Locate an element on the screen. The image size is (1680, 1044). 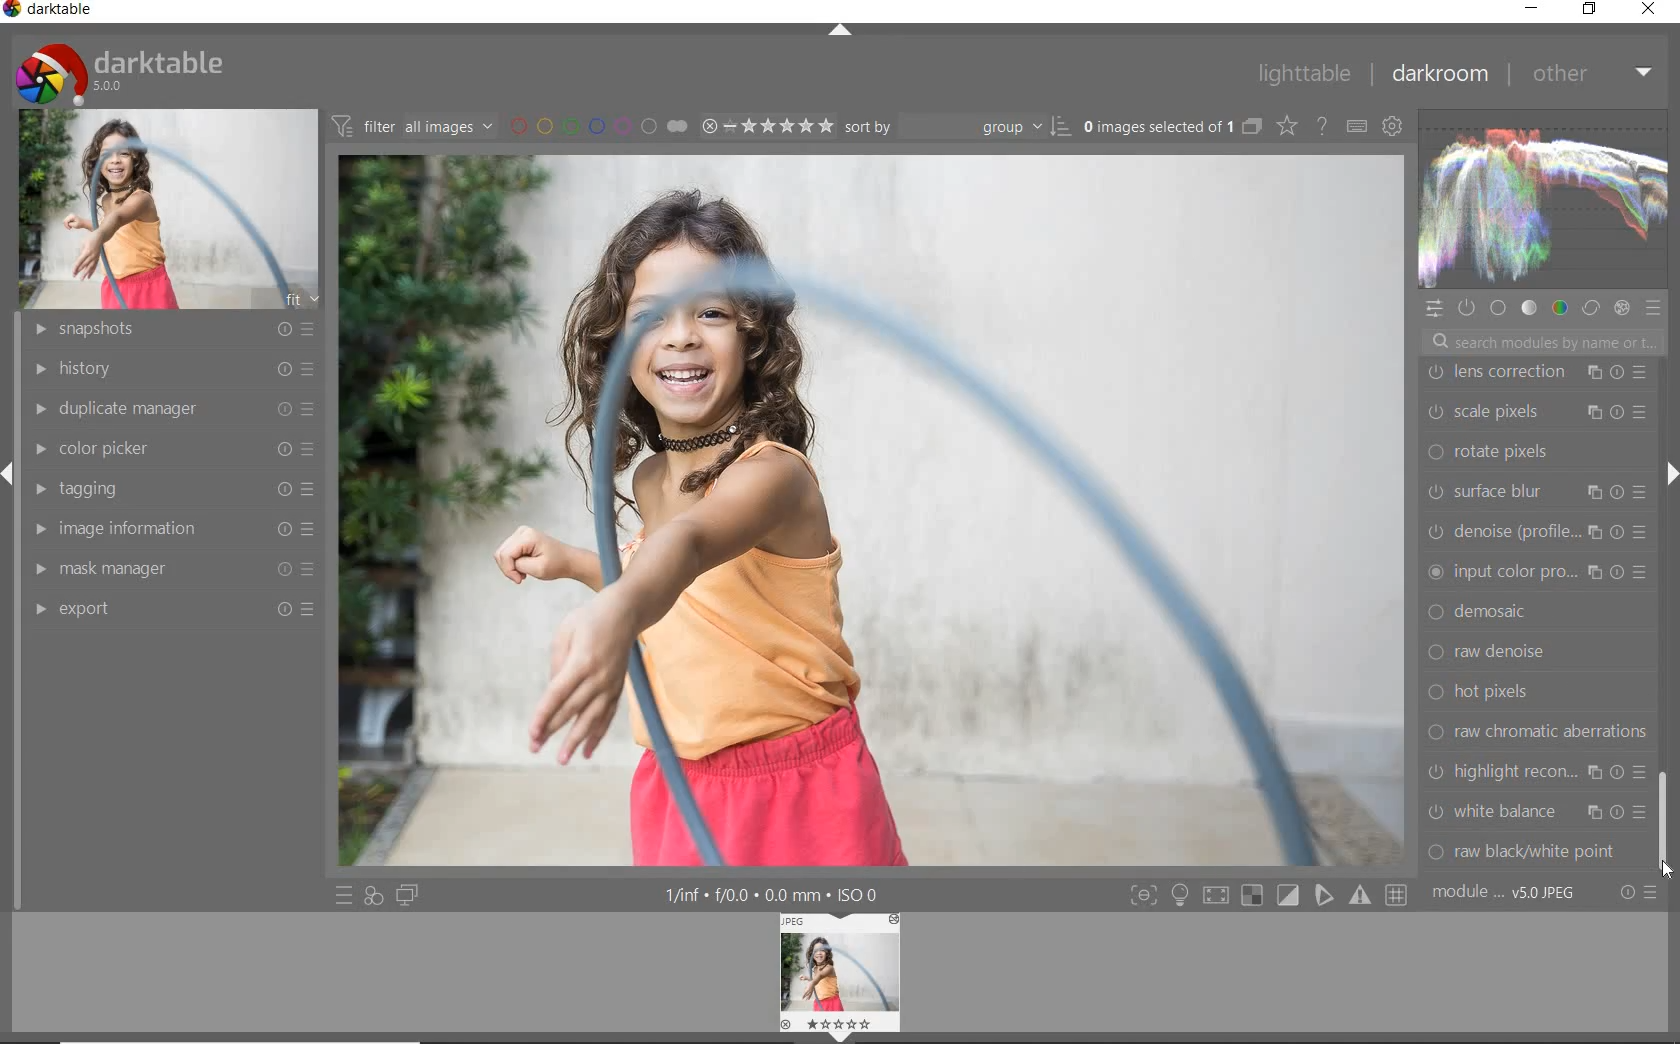
toggle mode  is located at coordinates (1288, 895).